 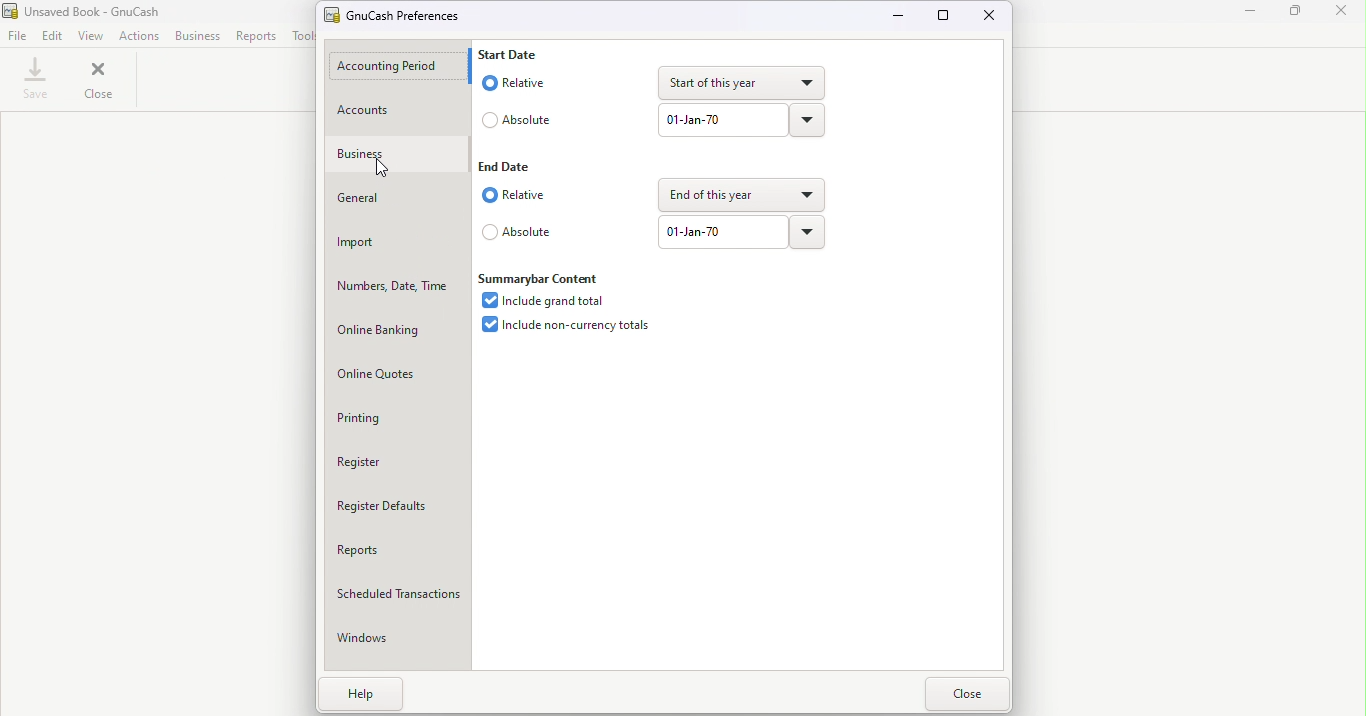 What do you see at coordinates (399, 375) in the screenshot?
I see `Online quotes` at bounding box center [399, 375].